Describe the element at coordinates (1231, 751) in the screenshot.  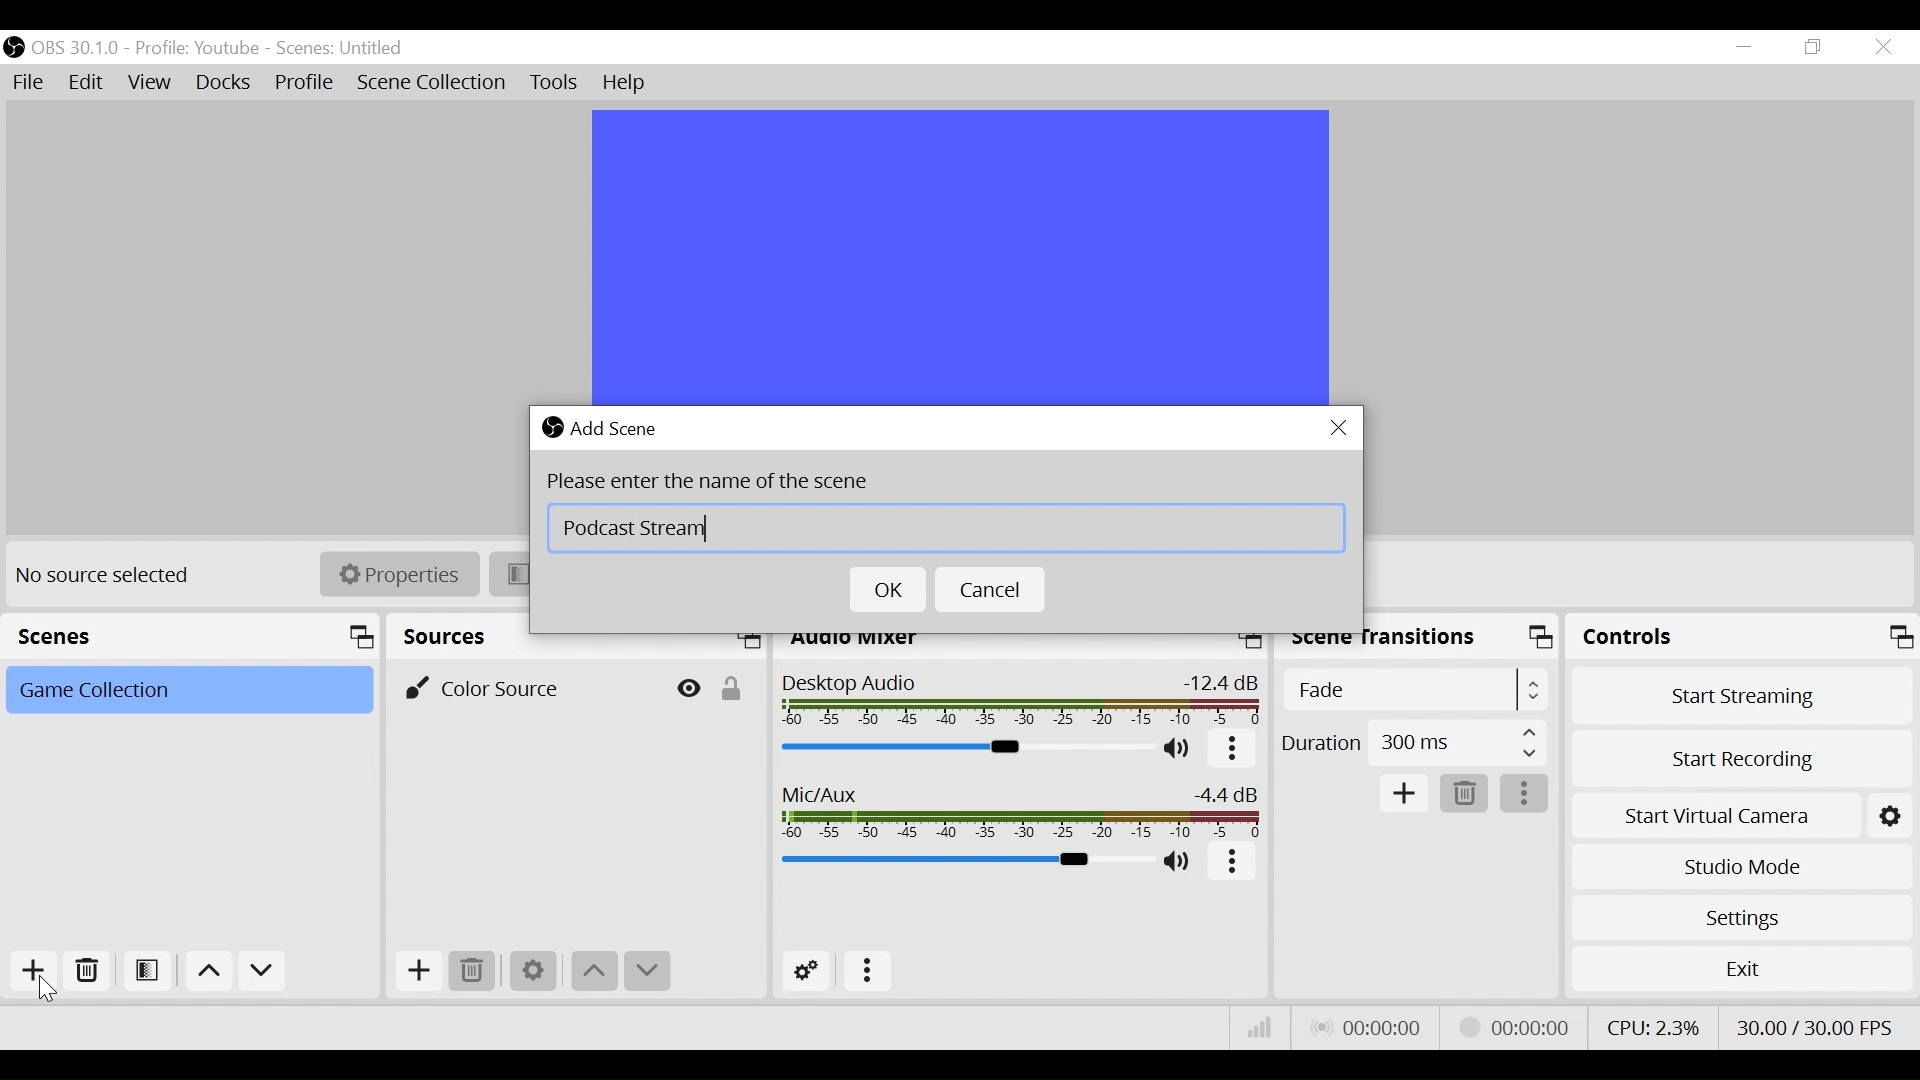
I see `more options` at that location.